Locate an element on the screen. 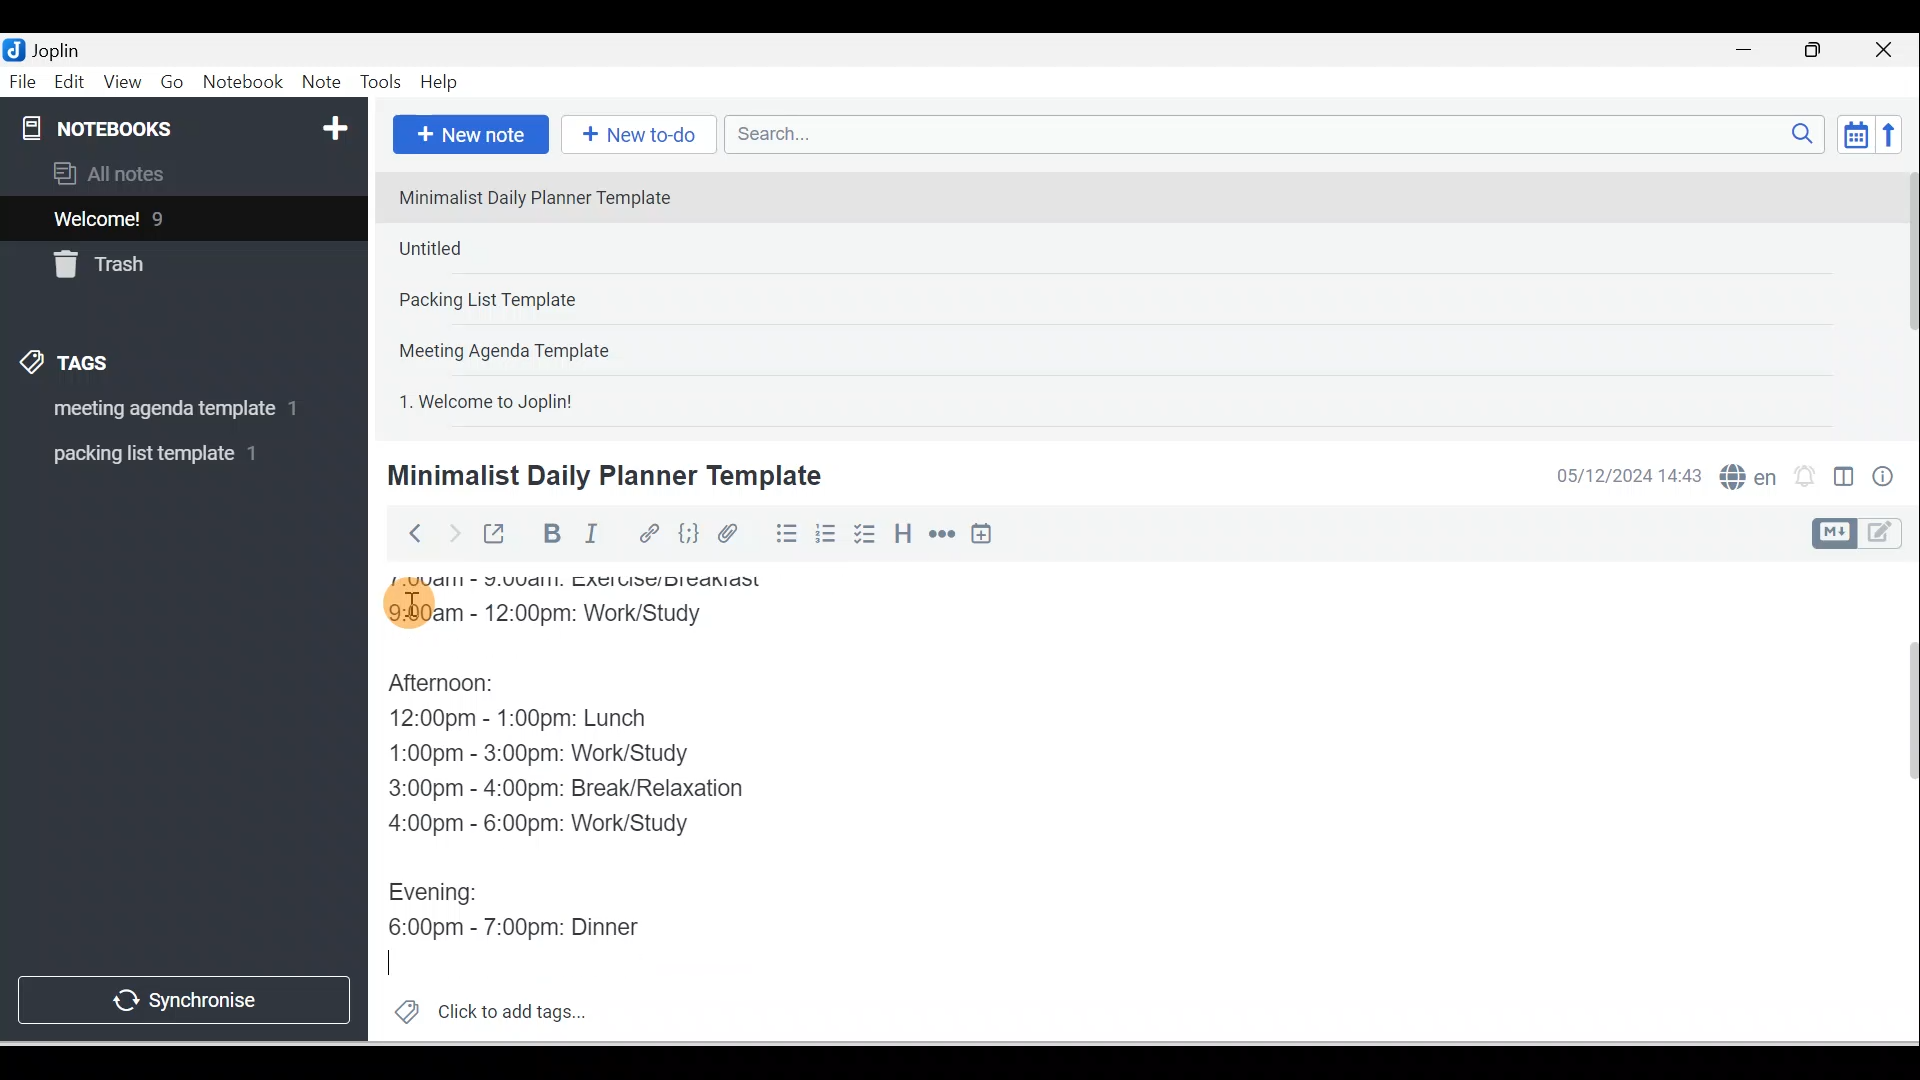 This screenshot has height=1080, width=1920. Joplin is located at coordinates (61, 48).